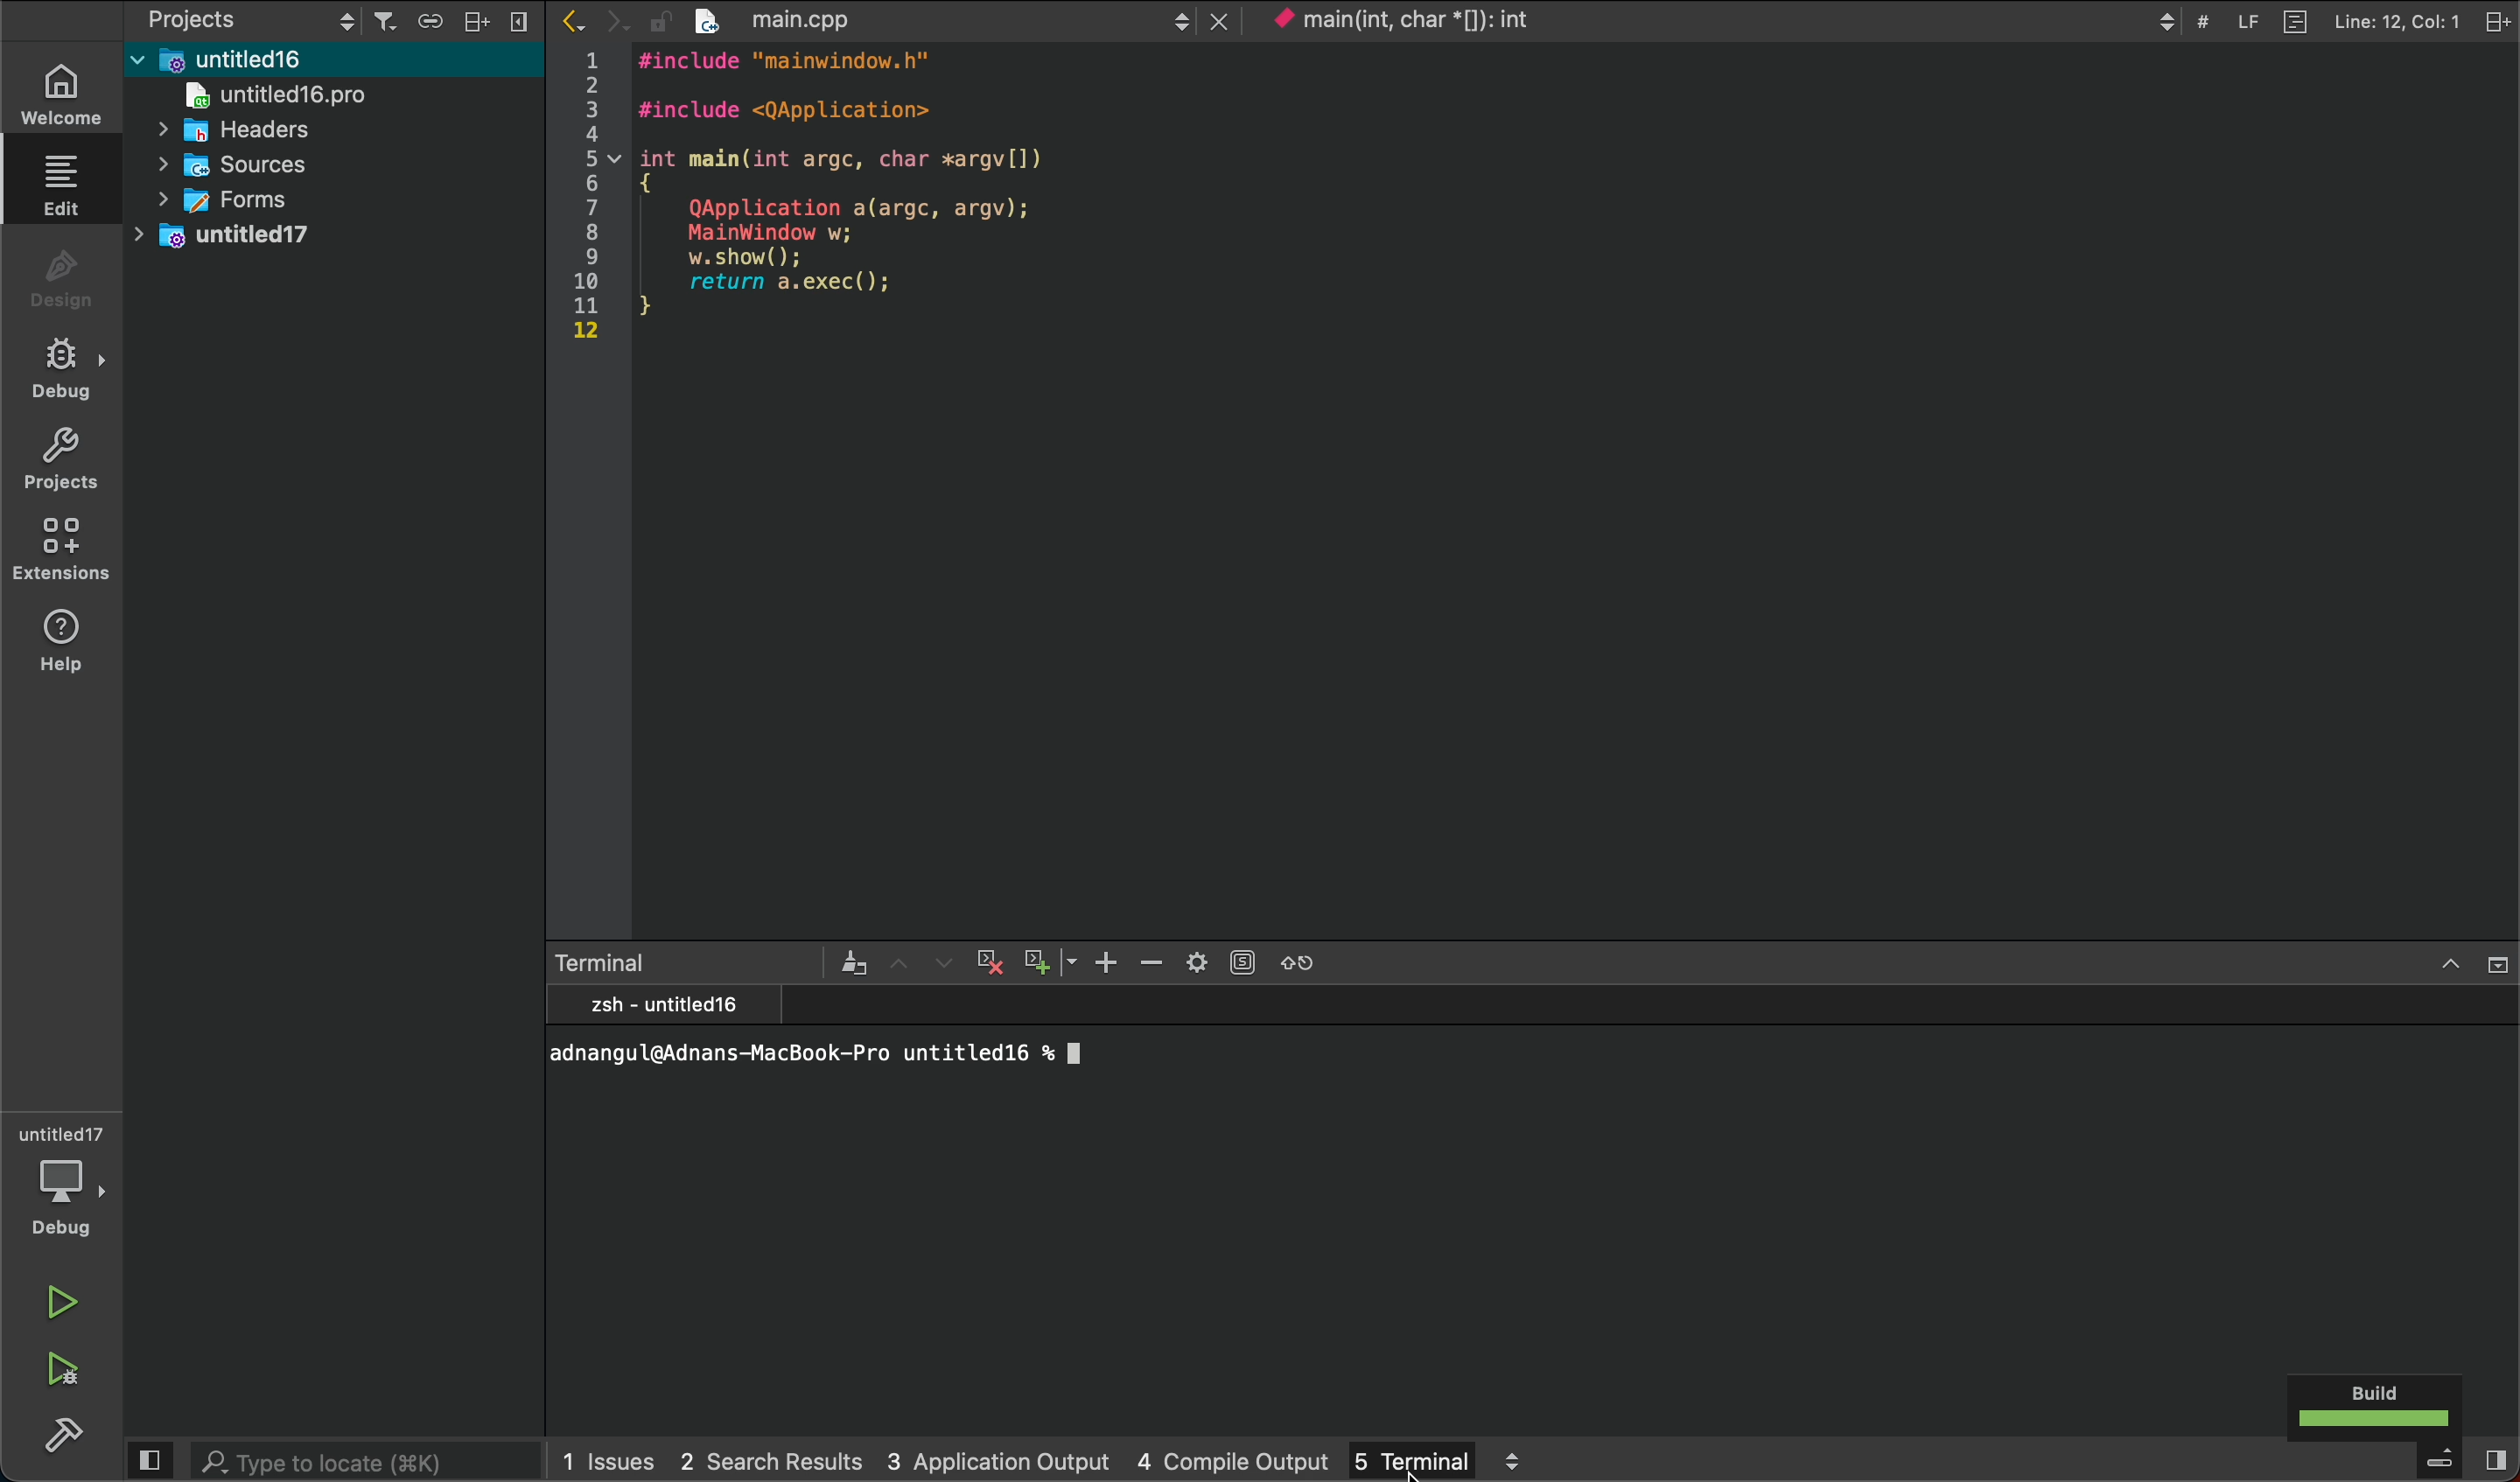 The image size is (2520, 1482). What do you see at coordinates (1220, 20) in the screenshot?
I see `close` at bounding box center [1220, 20].